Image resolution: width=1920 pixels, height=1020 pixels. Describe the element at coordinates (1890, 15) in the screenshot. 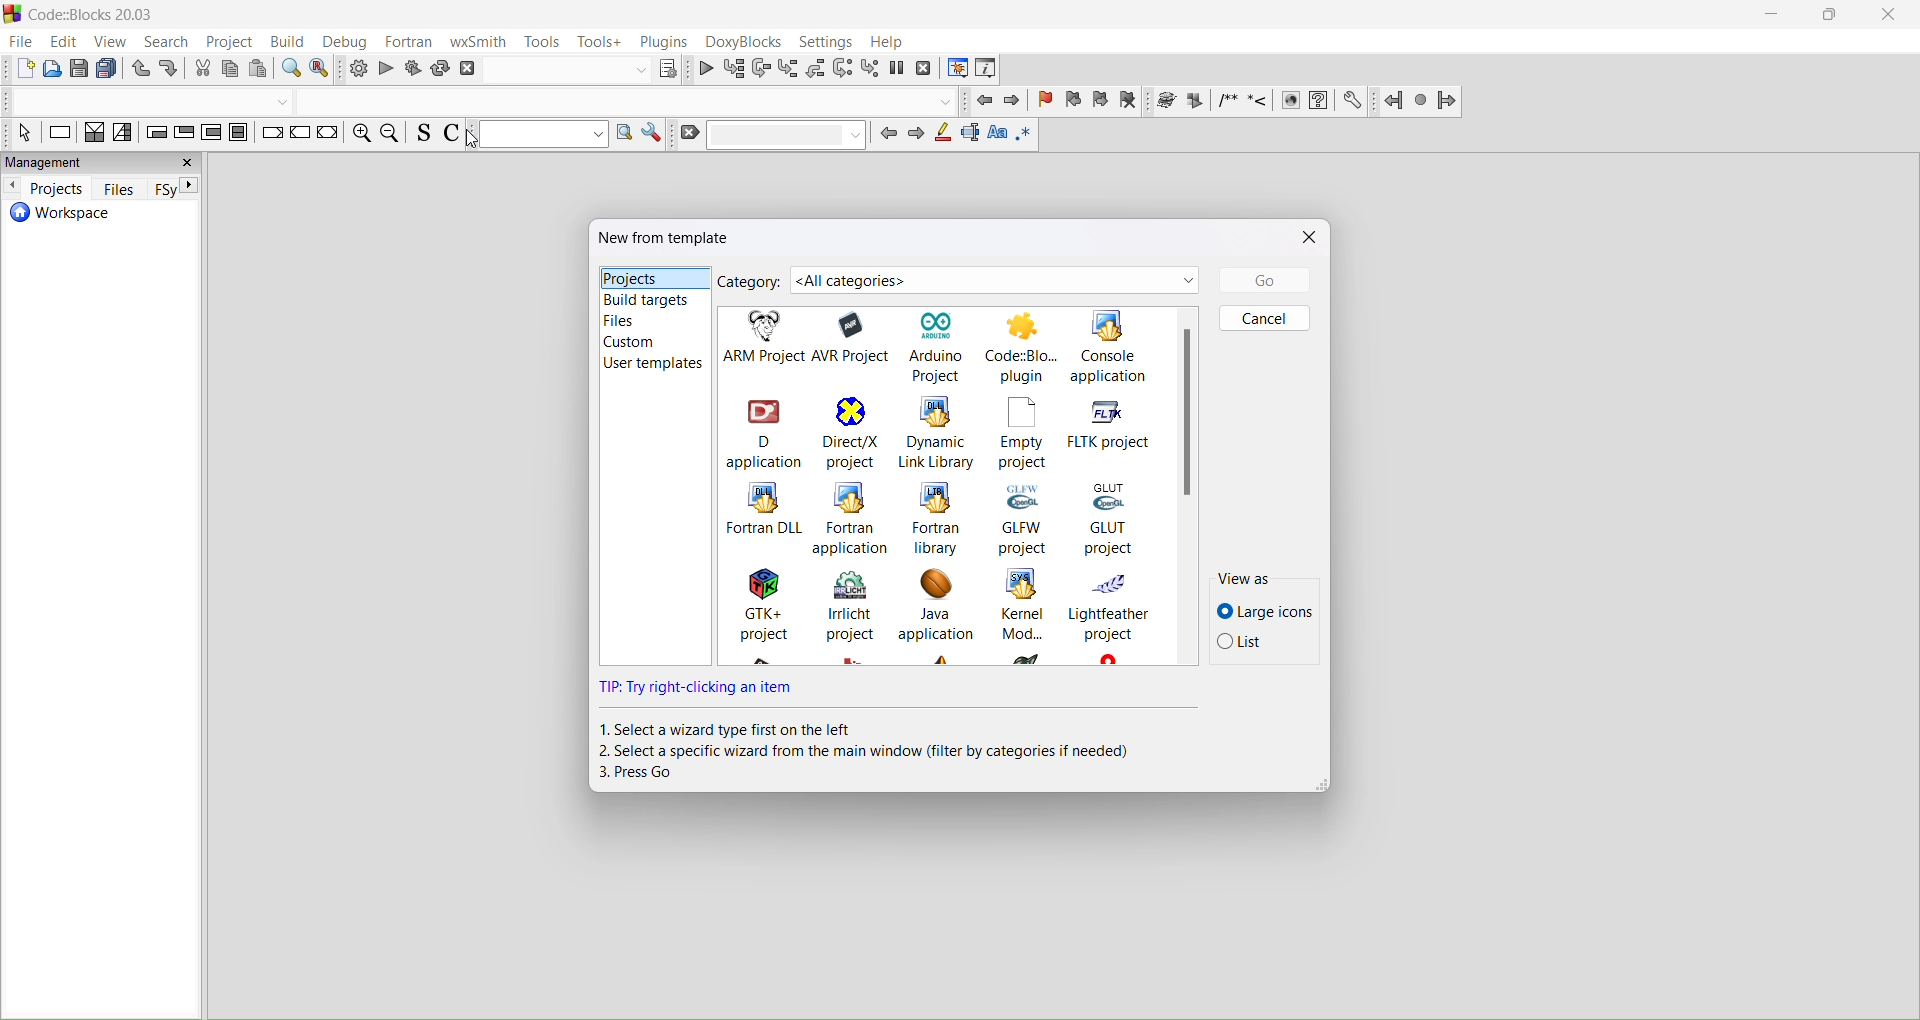

I see `close` at that location.